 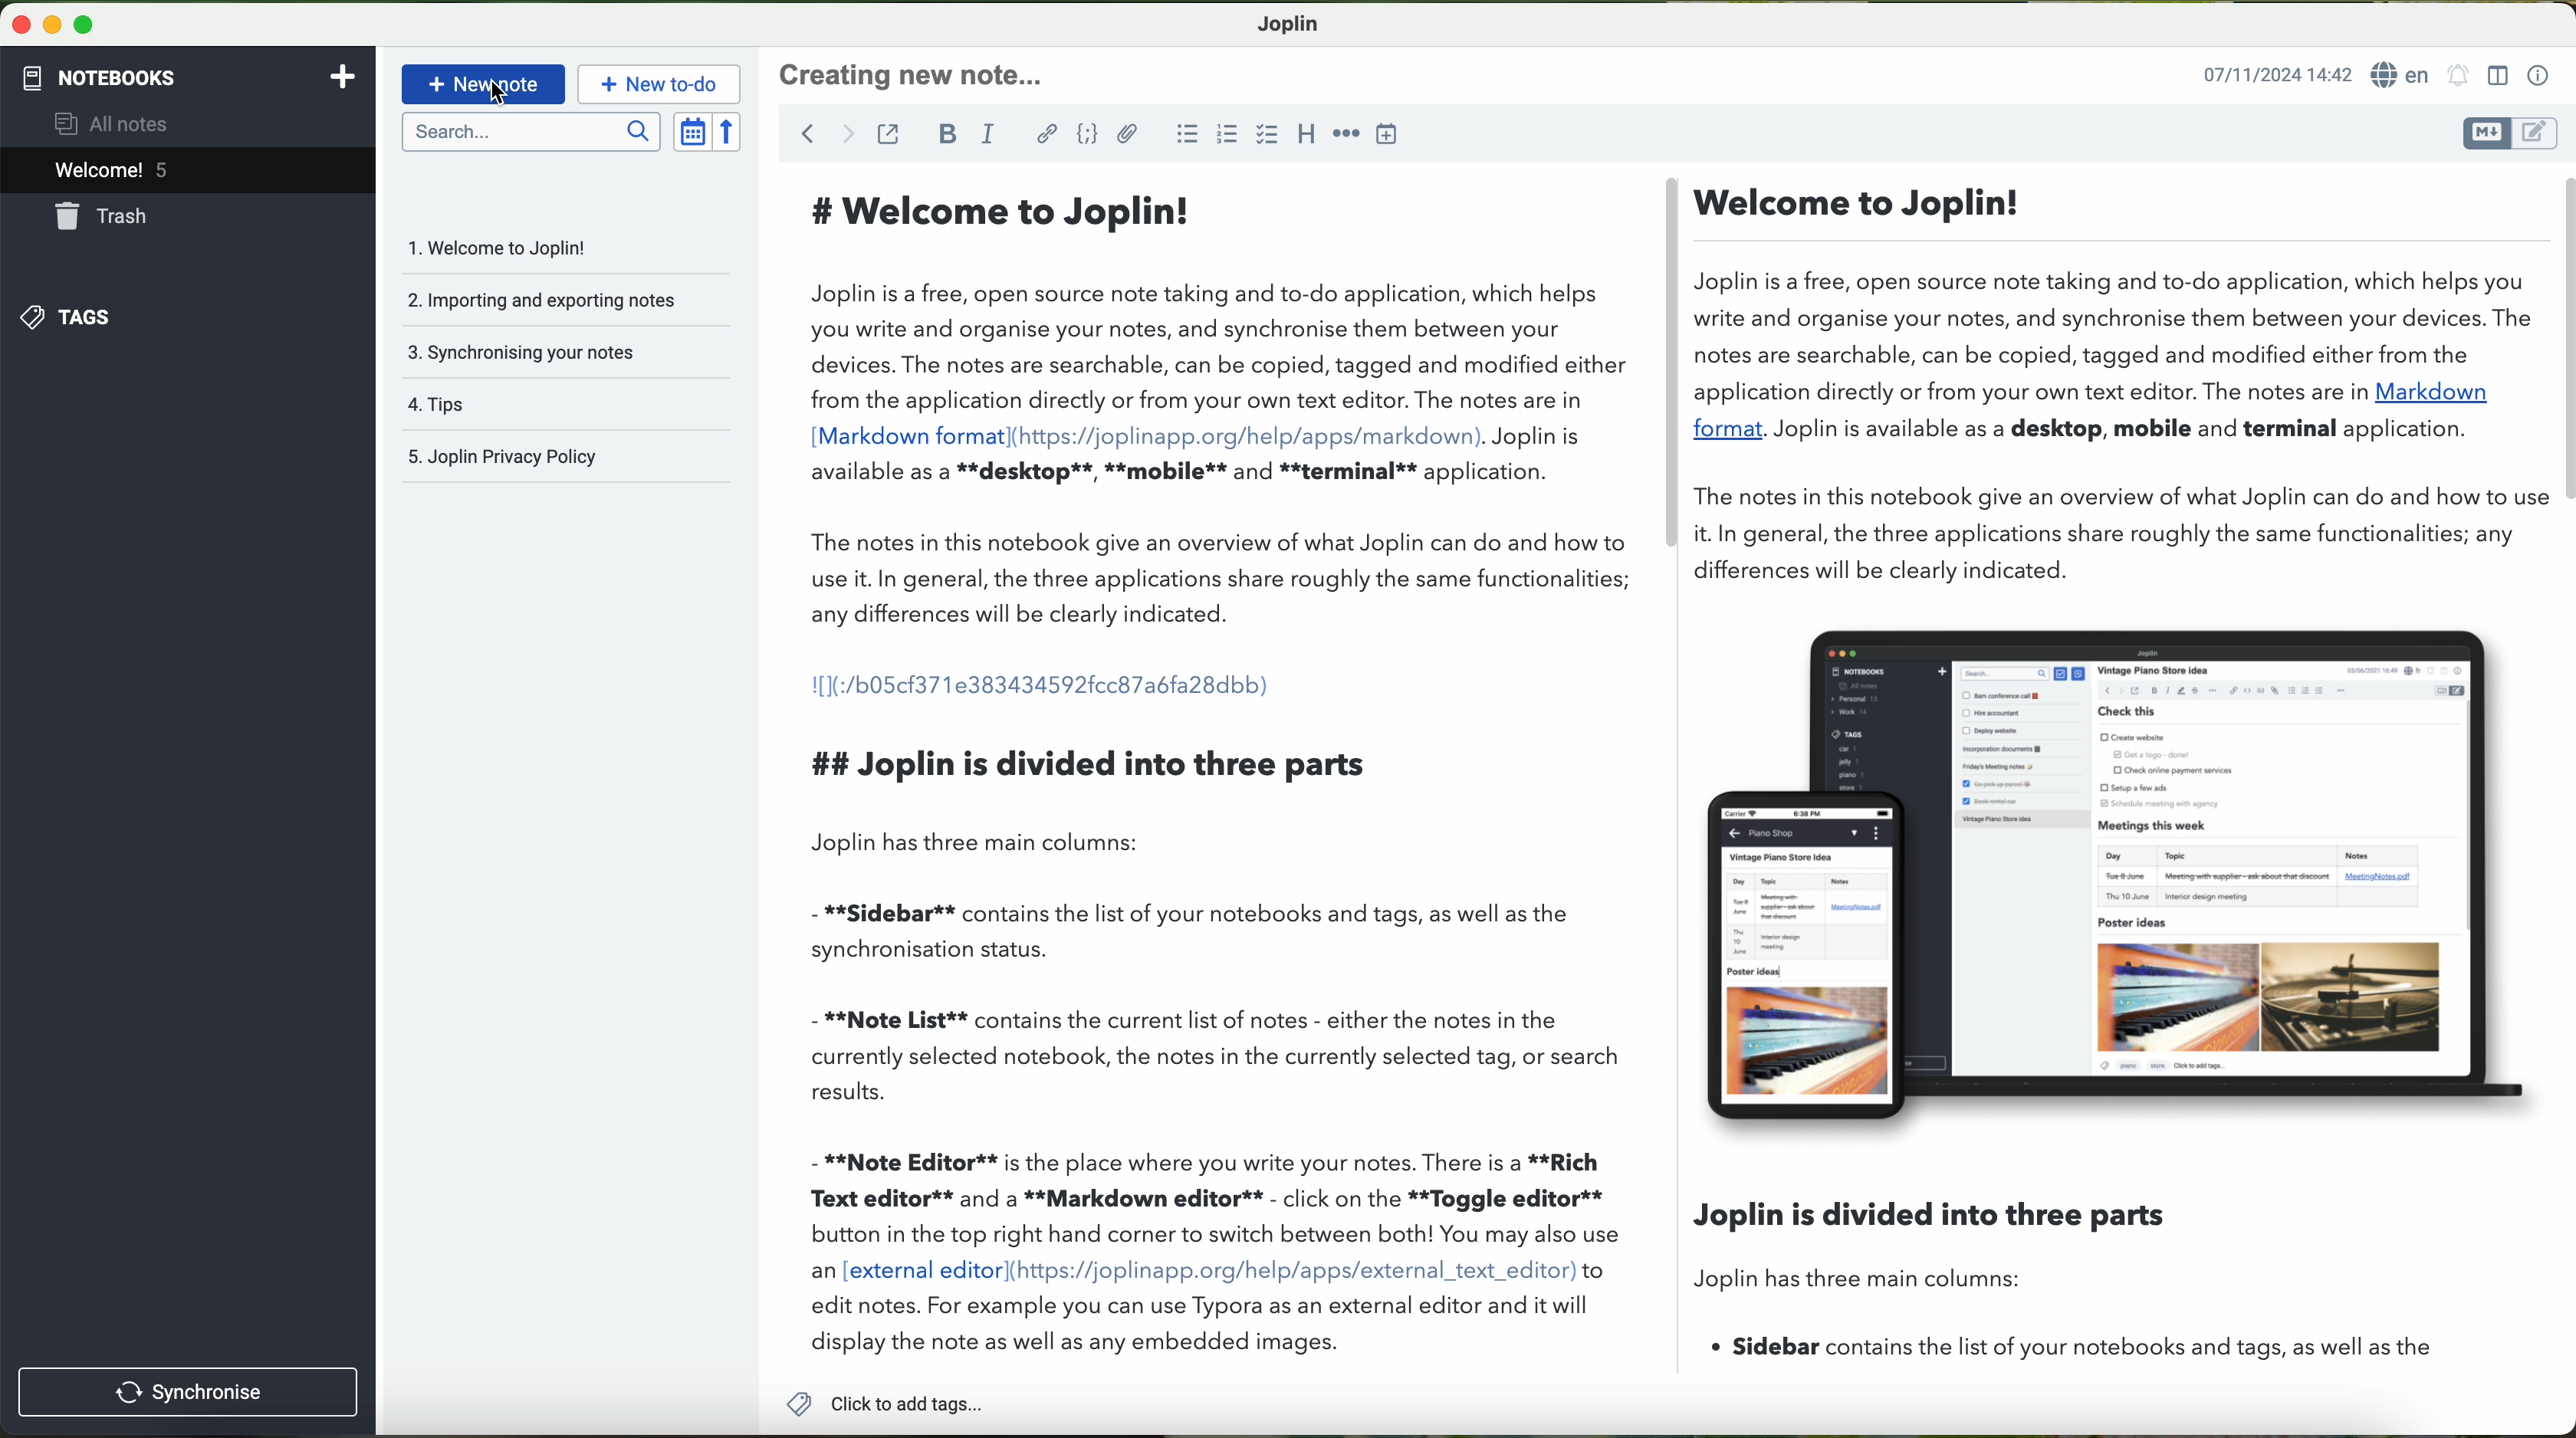 What do you see at coordinates (190, 1394) in the screenshot?
I see `synchronise button` at bounding box center [190, 1394].